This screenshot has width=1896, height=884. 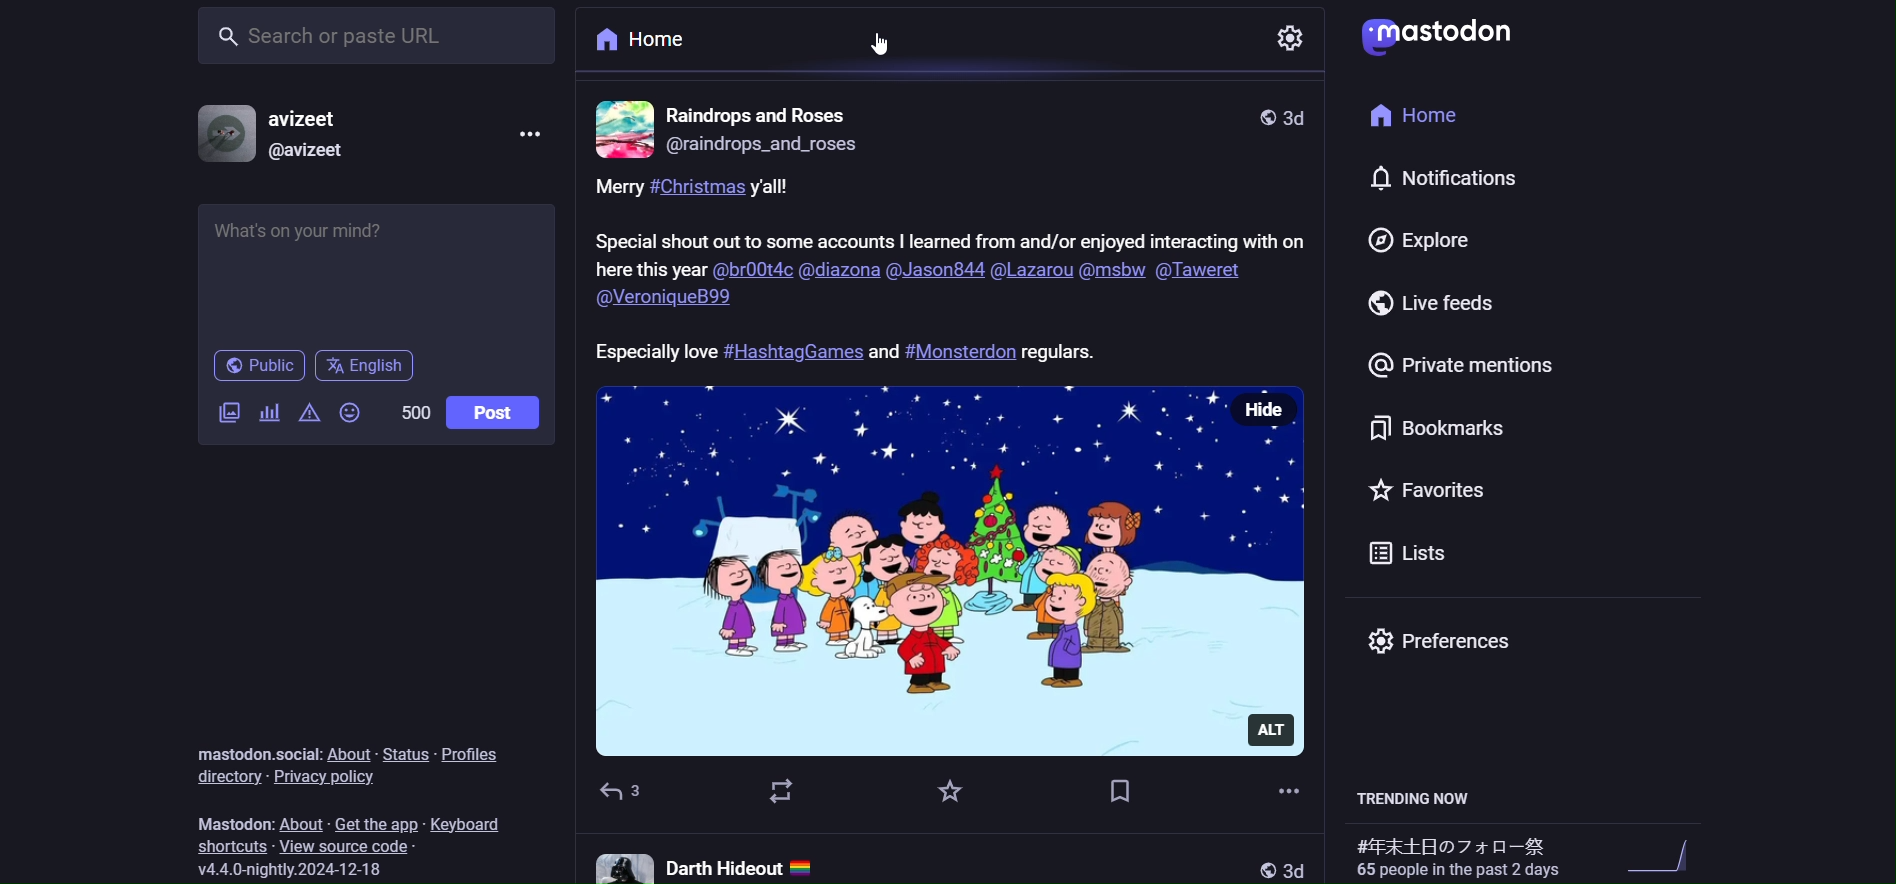 What do you see at coordinates (953, 274) in the screenshot?
I see `caption` at bounding box center [953, 274].